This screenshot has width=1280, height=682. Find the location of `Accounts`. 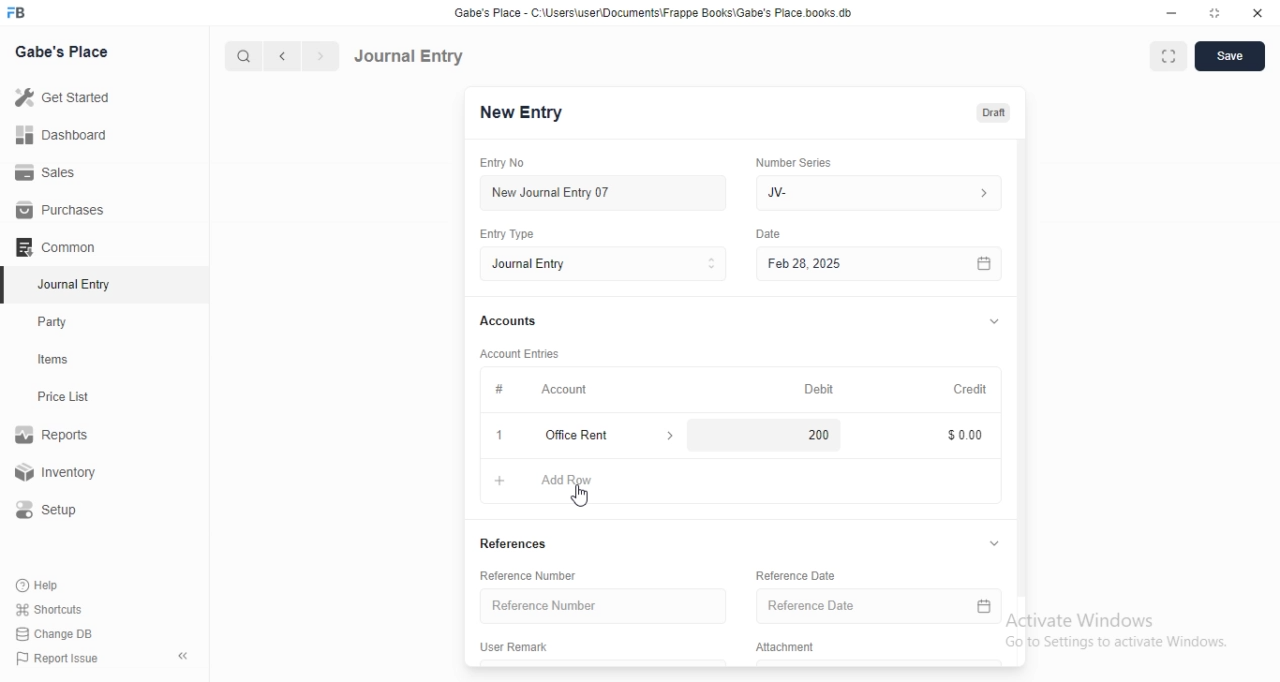

Accounts is located at coordinates (506, 321).